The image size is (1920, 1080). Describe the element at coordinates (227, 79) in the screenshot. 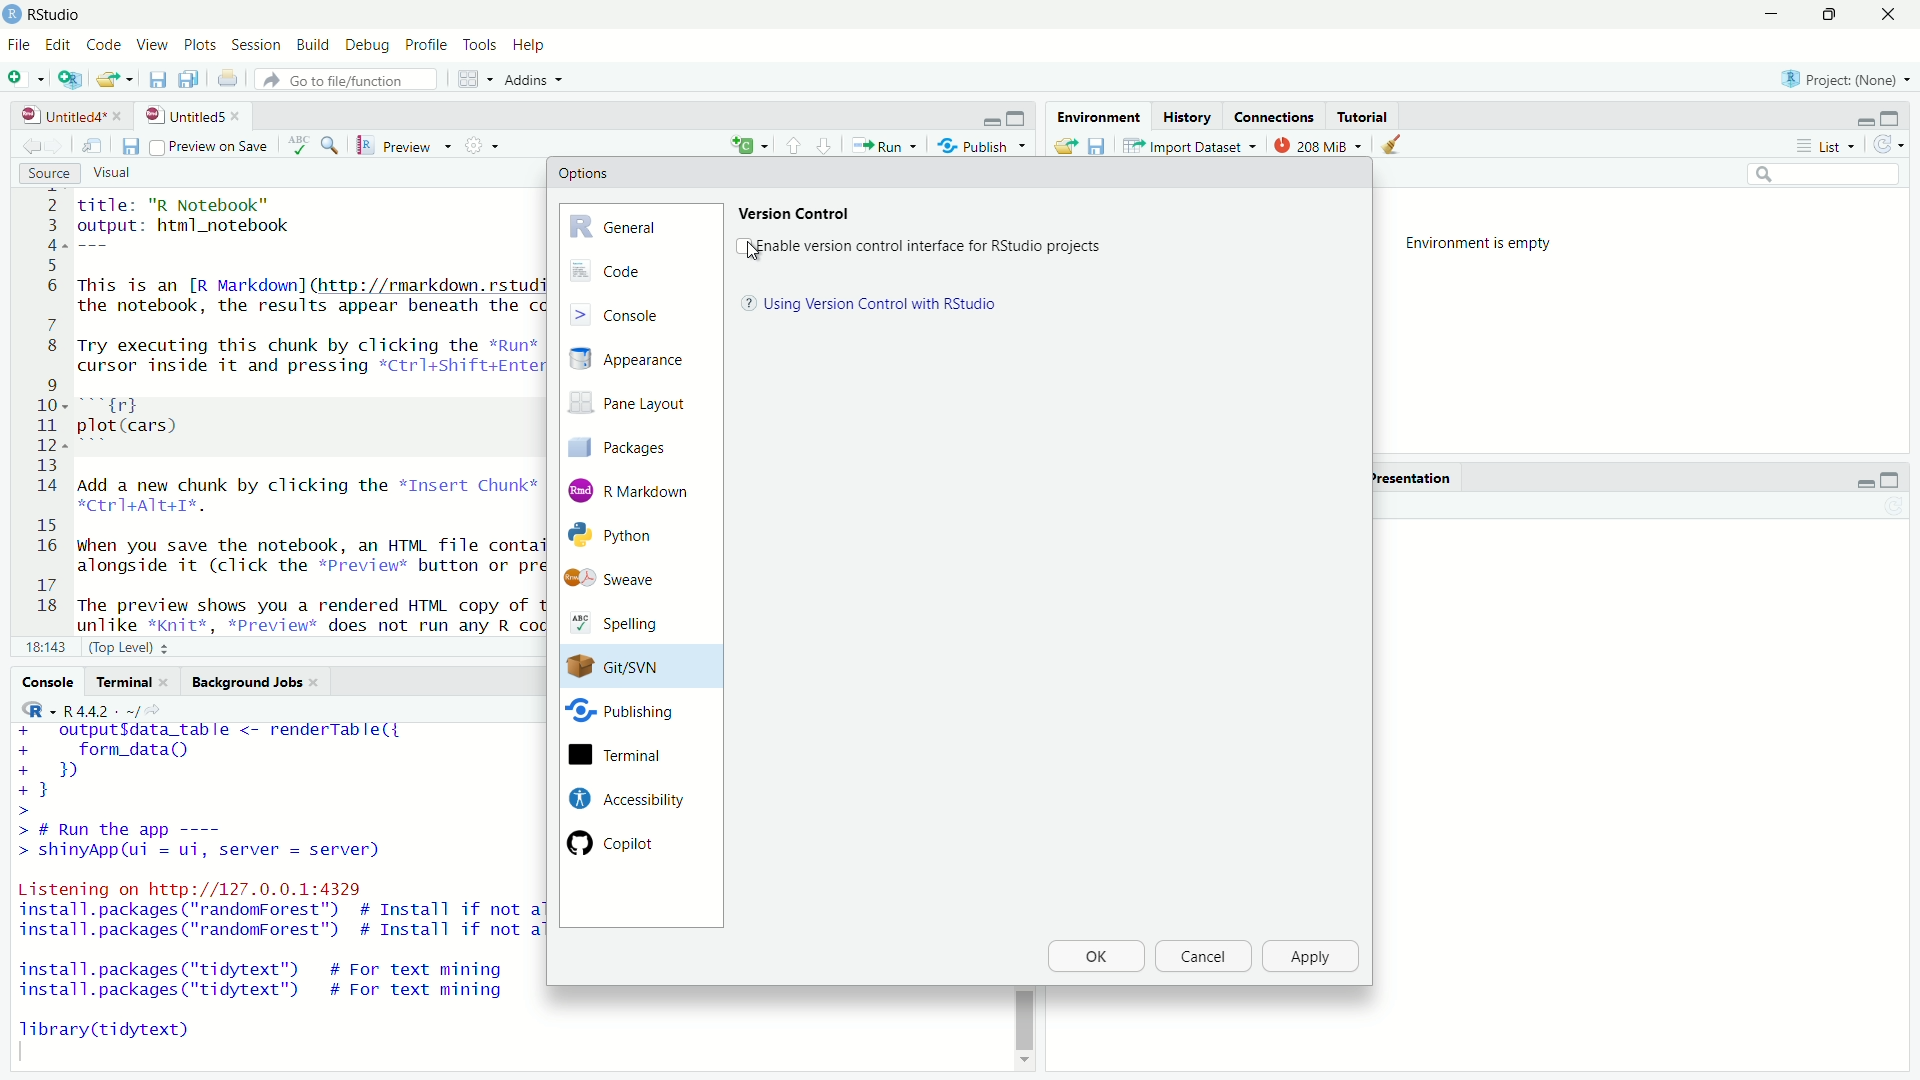

I see `print the current file` at that location.